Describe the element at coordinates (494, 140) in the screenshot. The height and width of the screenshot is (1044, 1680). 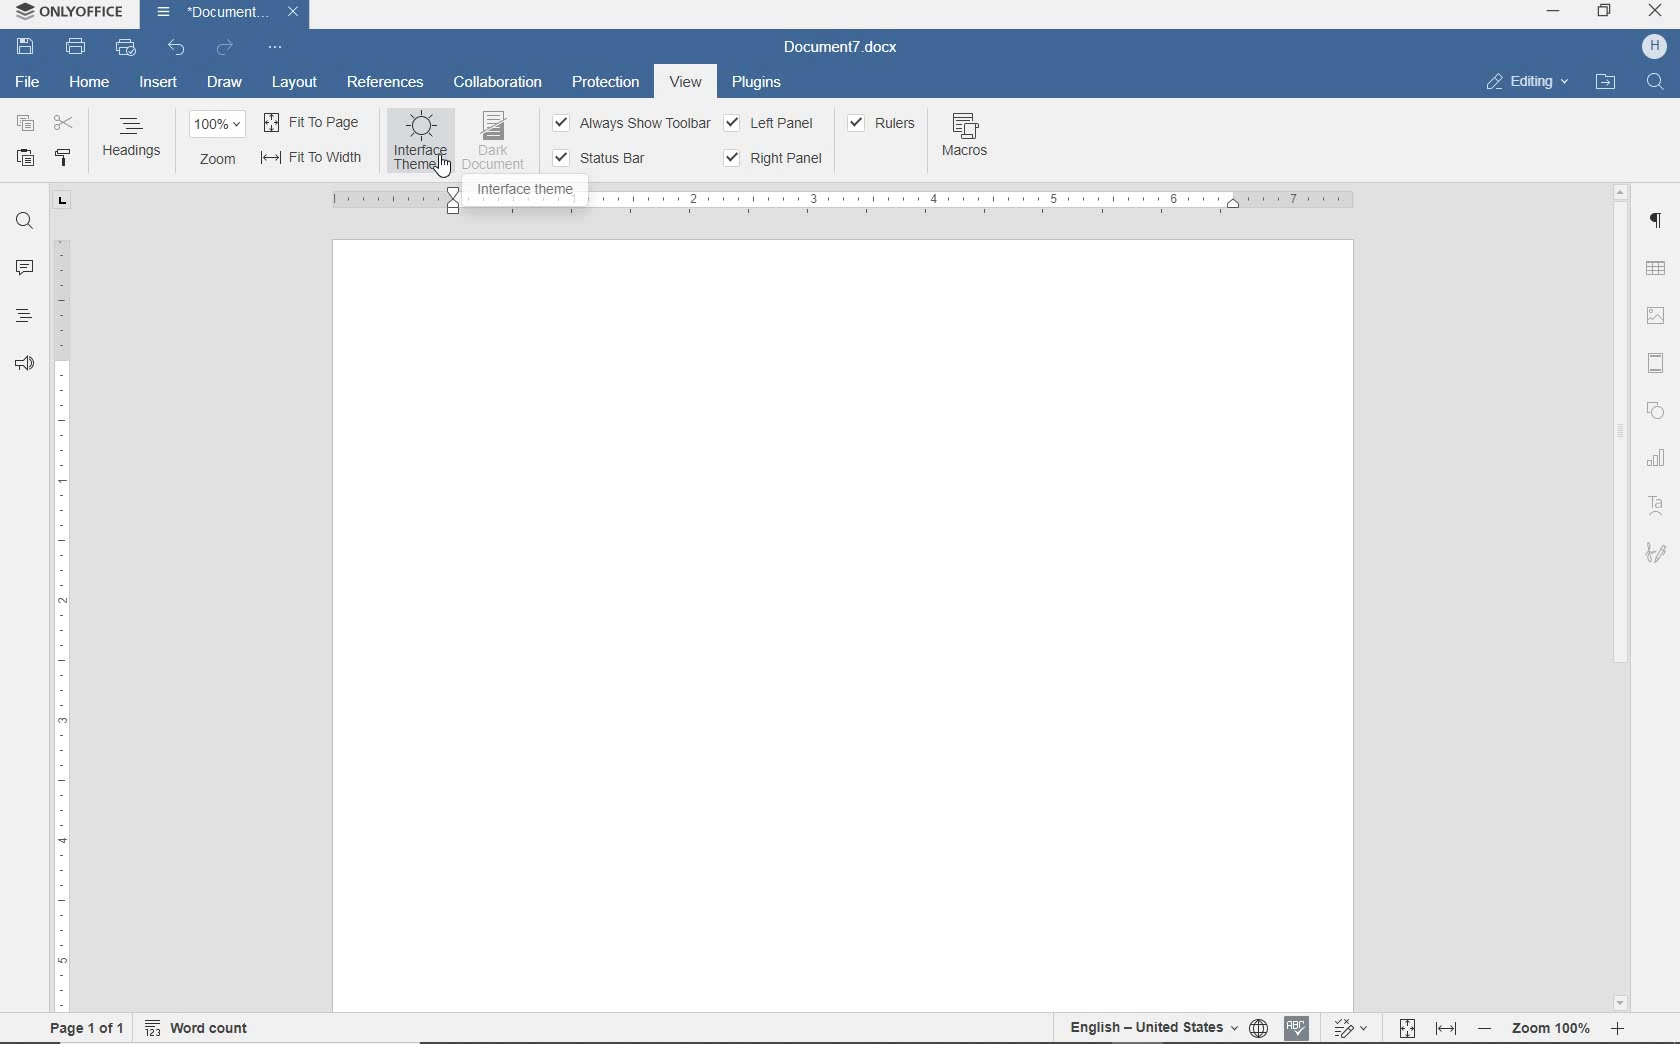
I see `DARK DOCUMENT` at that location.